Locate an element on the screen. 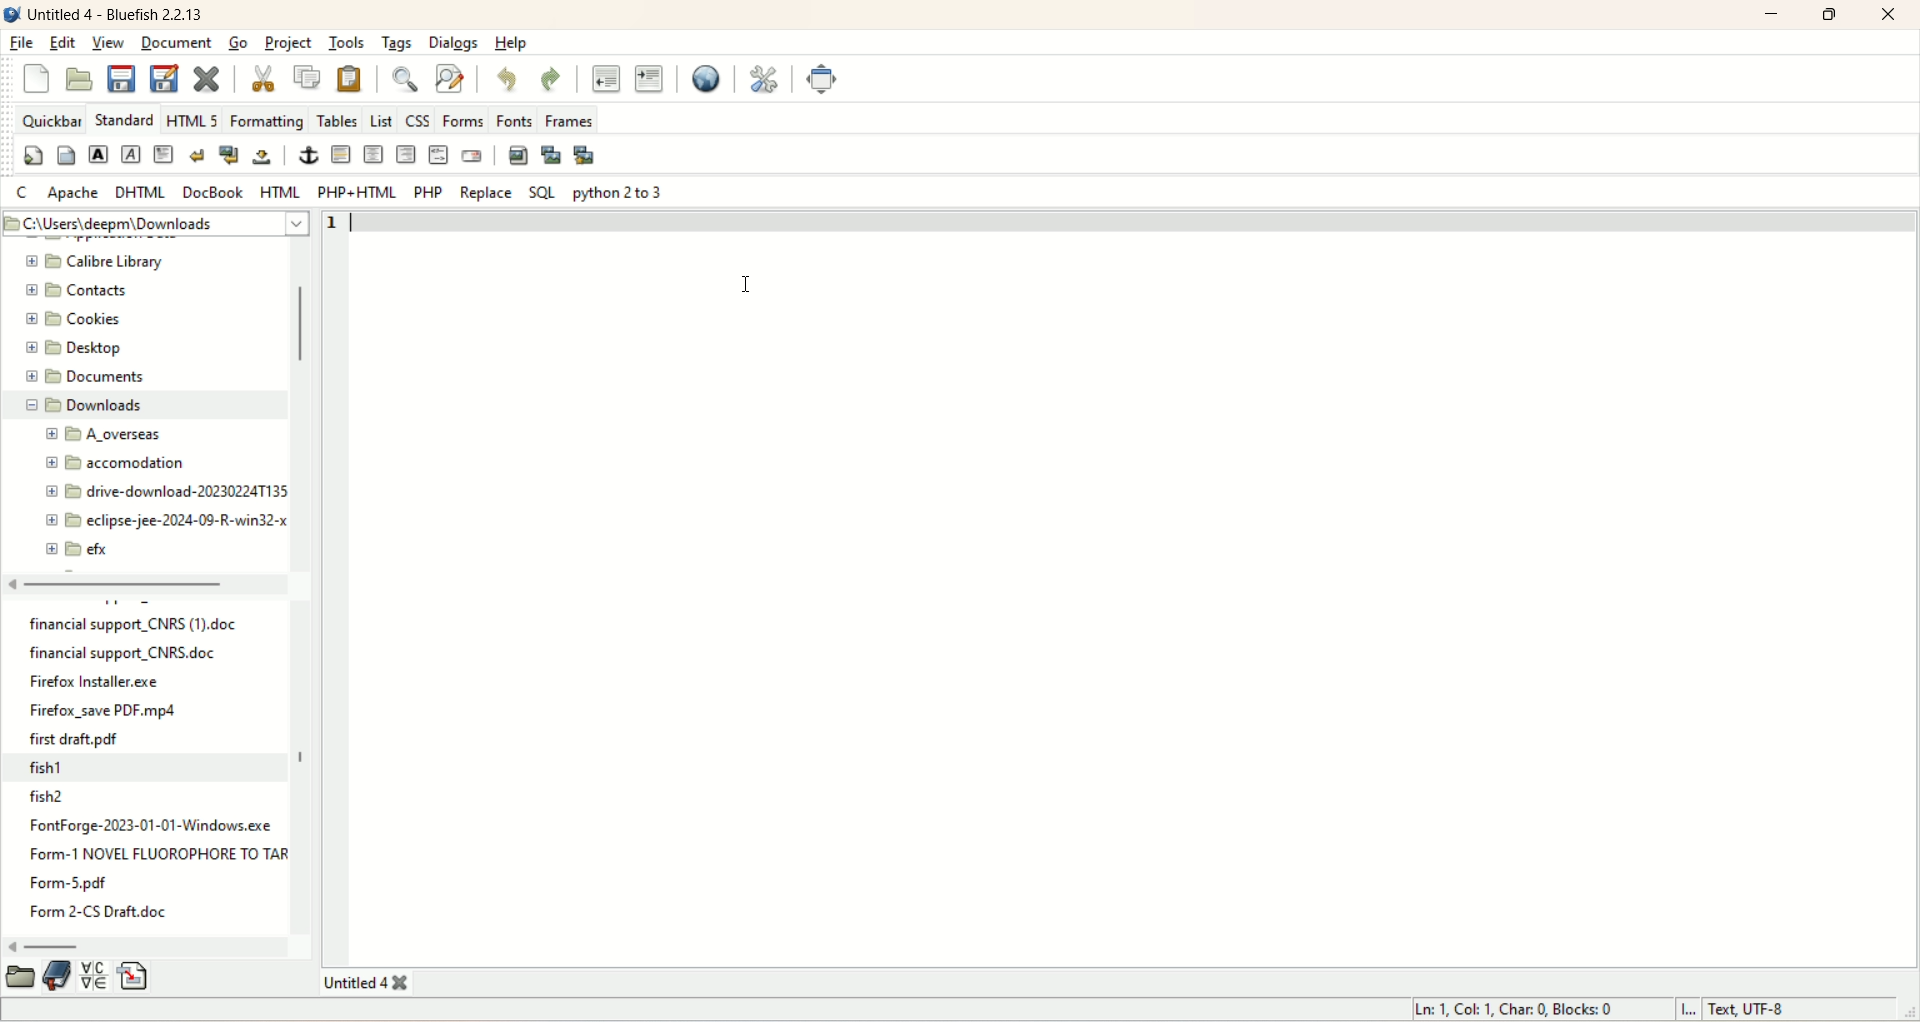 Image resolution: width=1920 pixels, height=1022 pixels. documentation is located at coordinates (58, 976).